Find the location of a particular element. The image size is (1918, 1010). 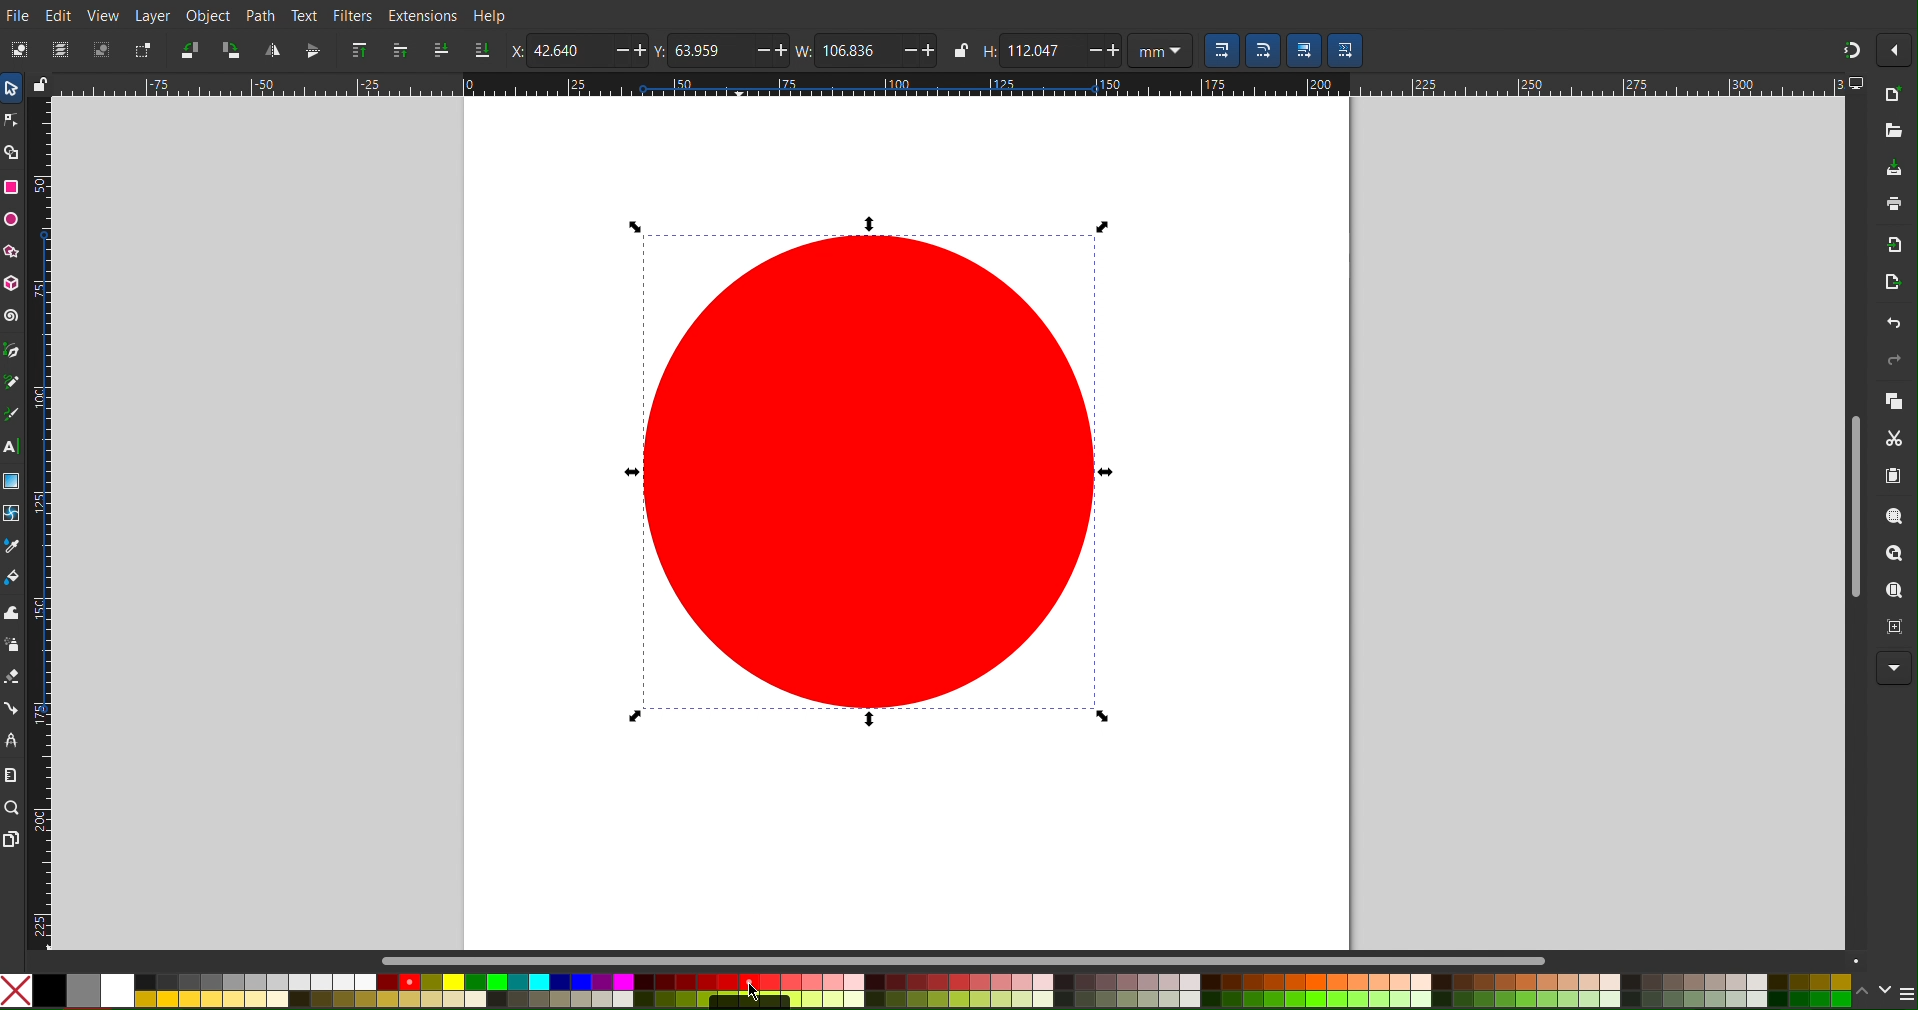

Path is located at coordinates (258, 13).